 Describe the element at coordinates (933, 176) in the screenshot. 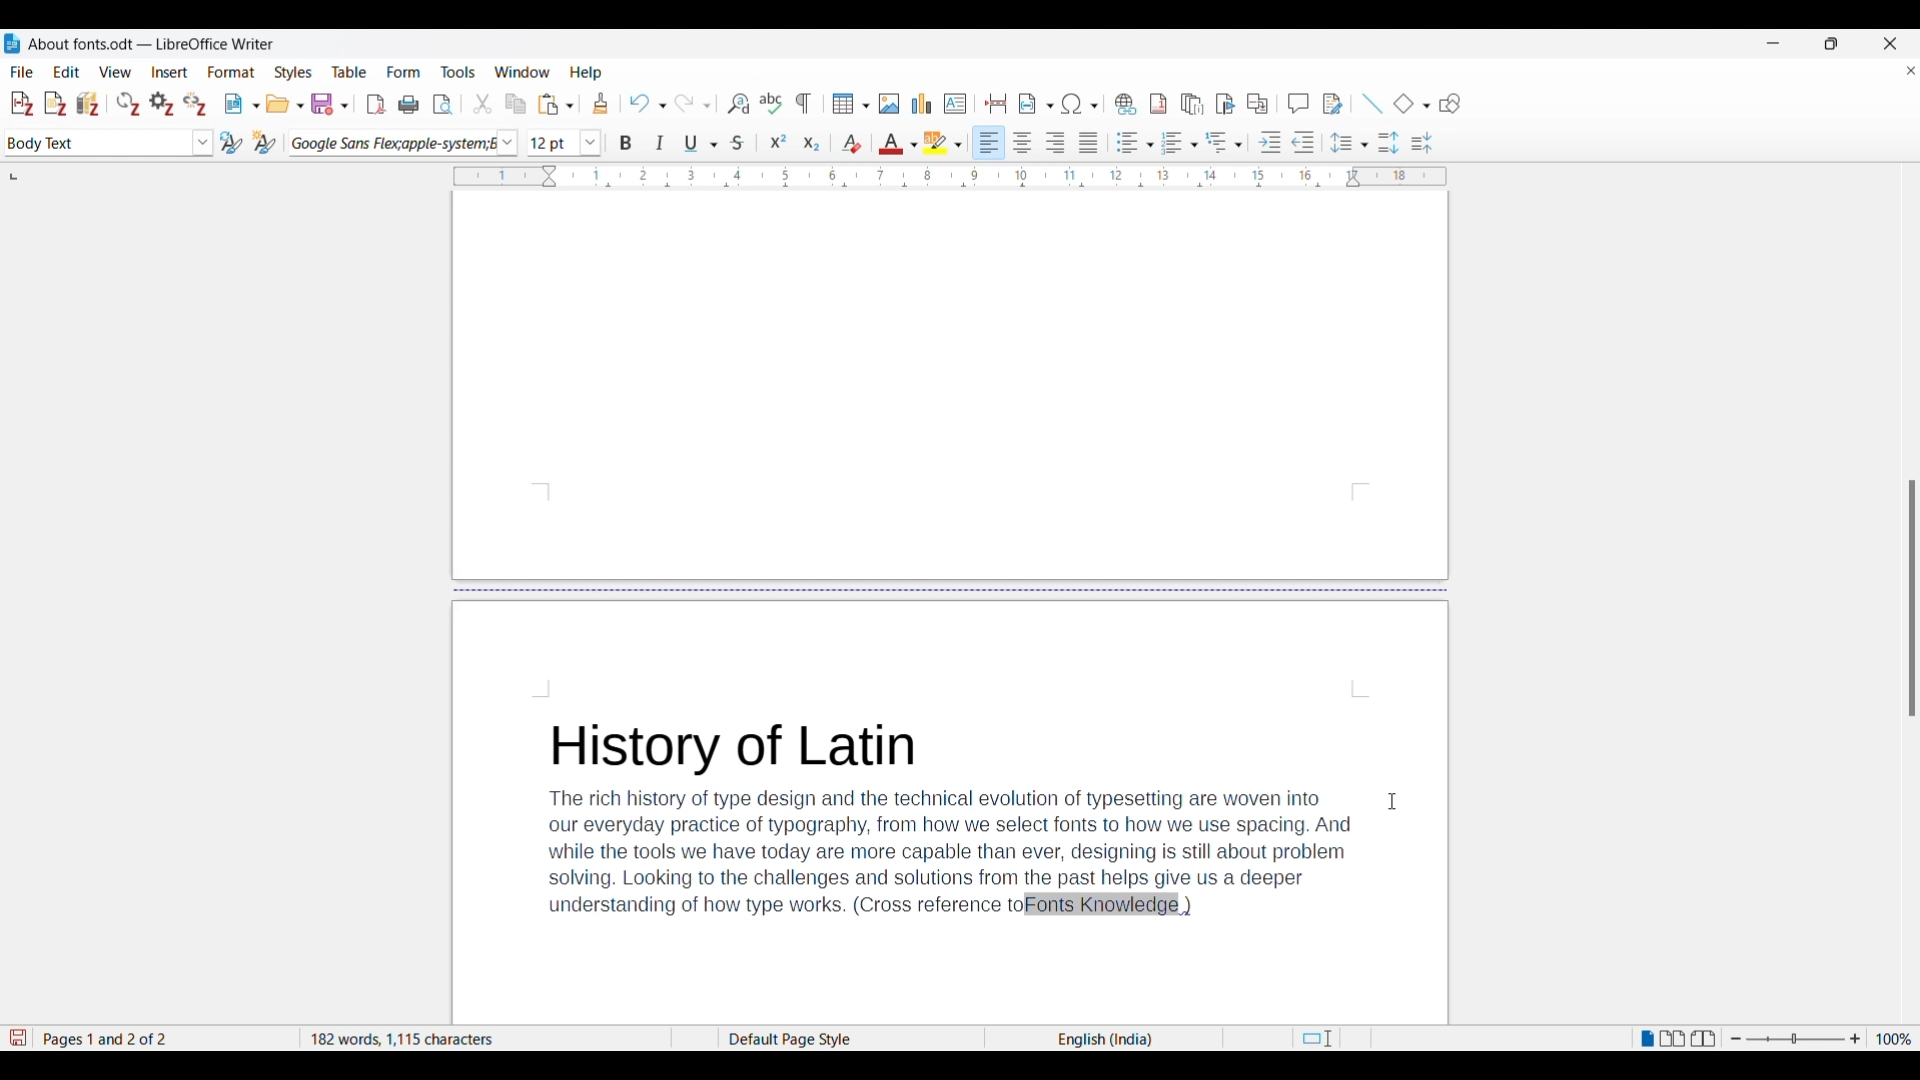

I see `Horizontal ruler` at that location.